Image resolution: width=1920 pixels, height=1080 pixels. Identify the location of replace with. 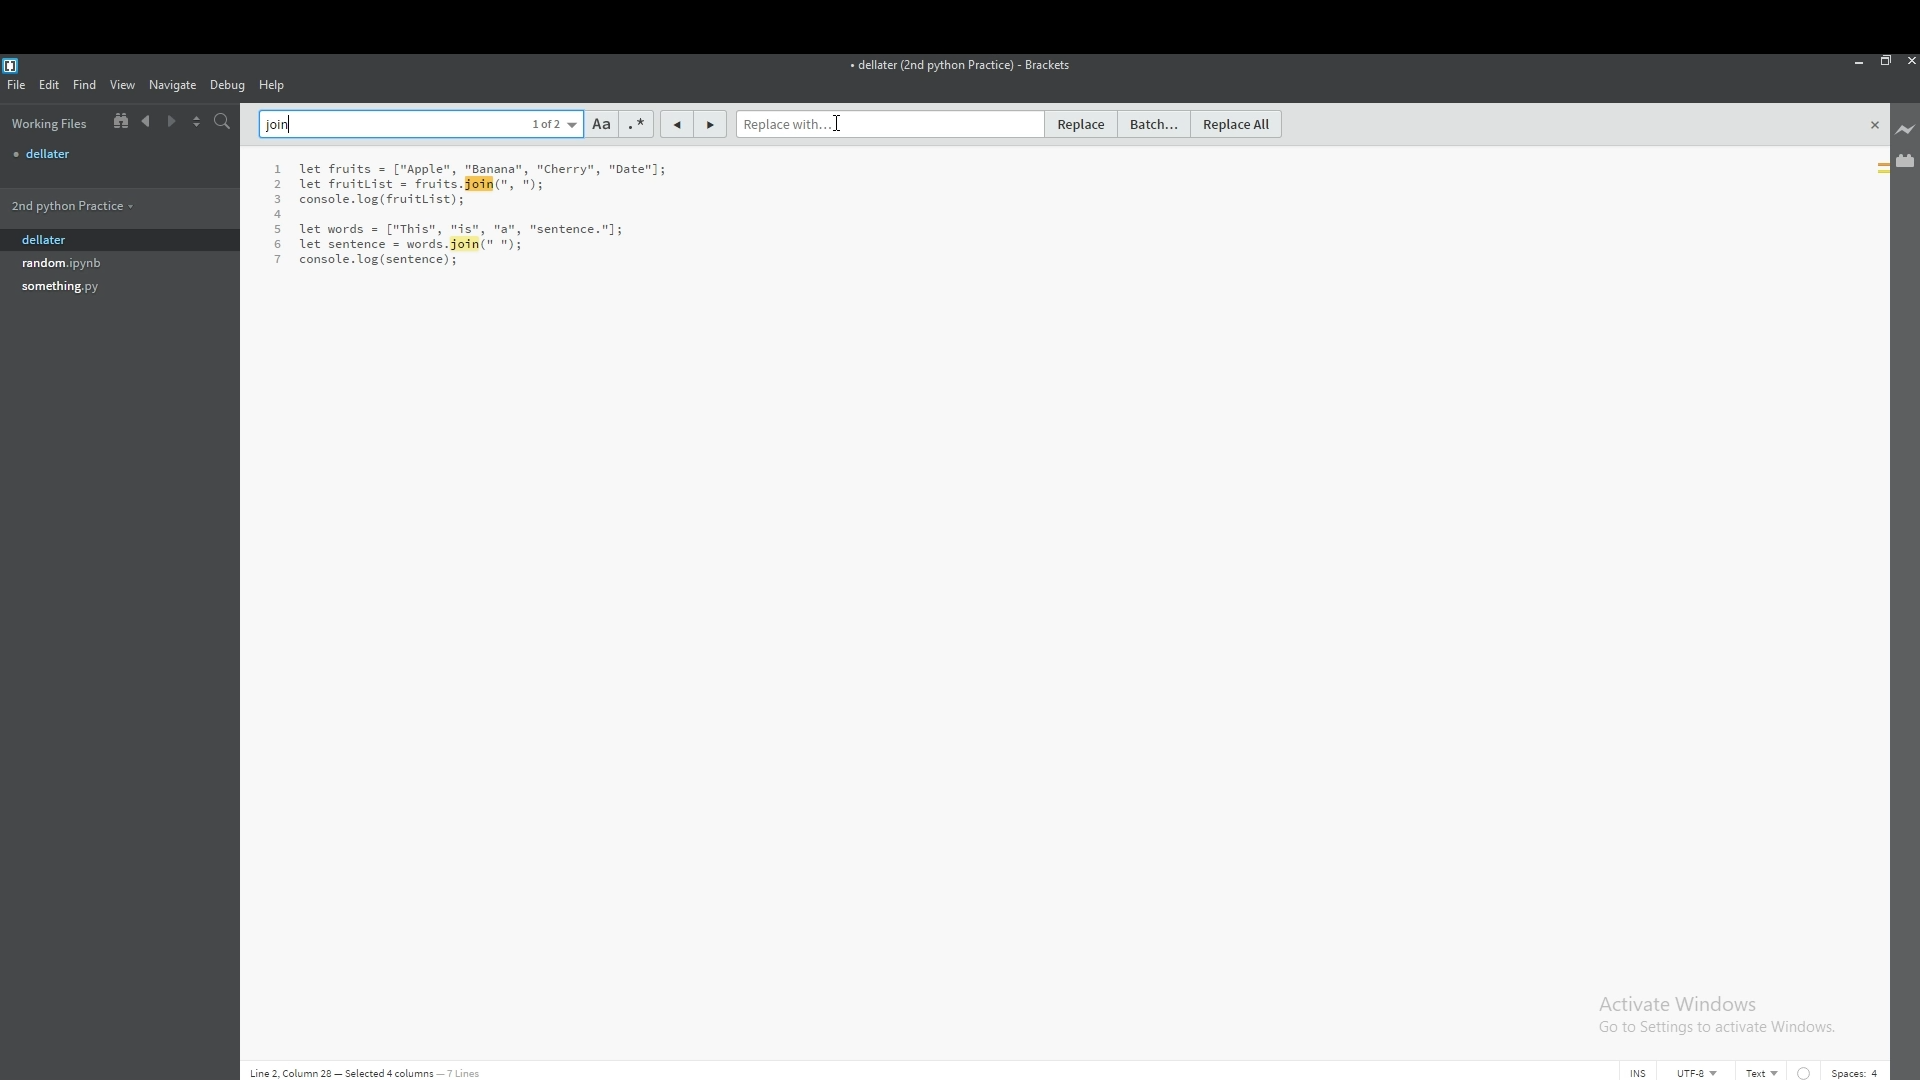
(889, 123).